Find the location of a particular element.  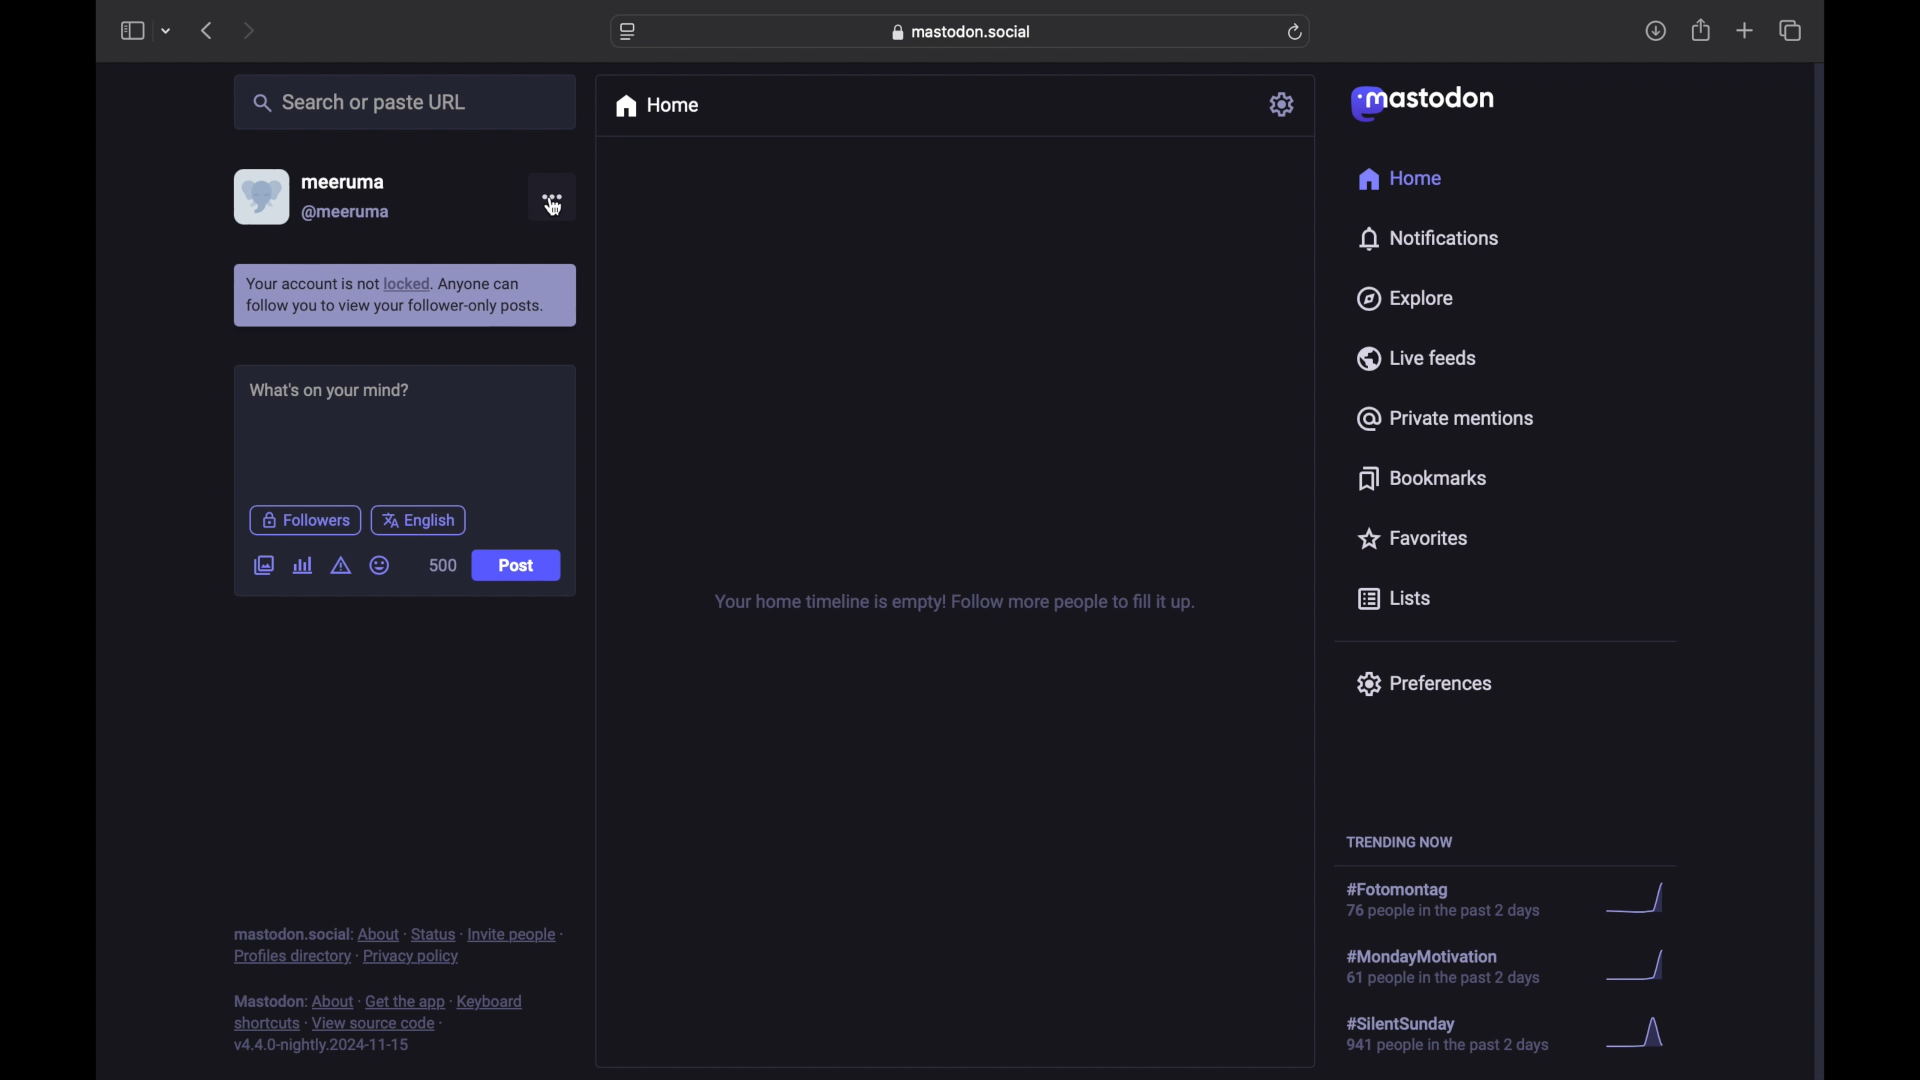

home is located at coordinates (1400, 179).